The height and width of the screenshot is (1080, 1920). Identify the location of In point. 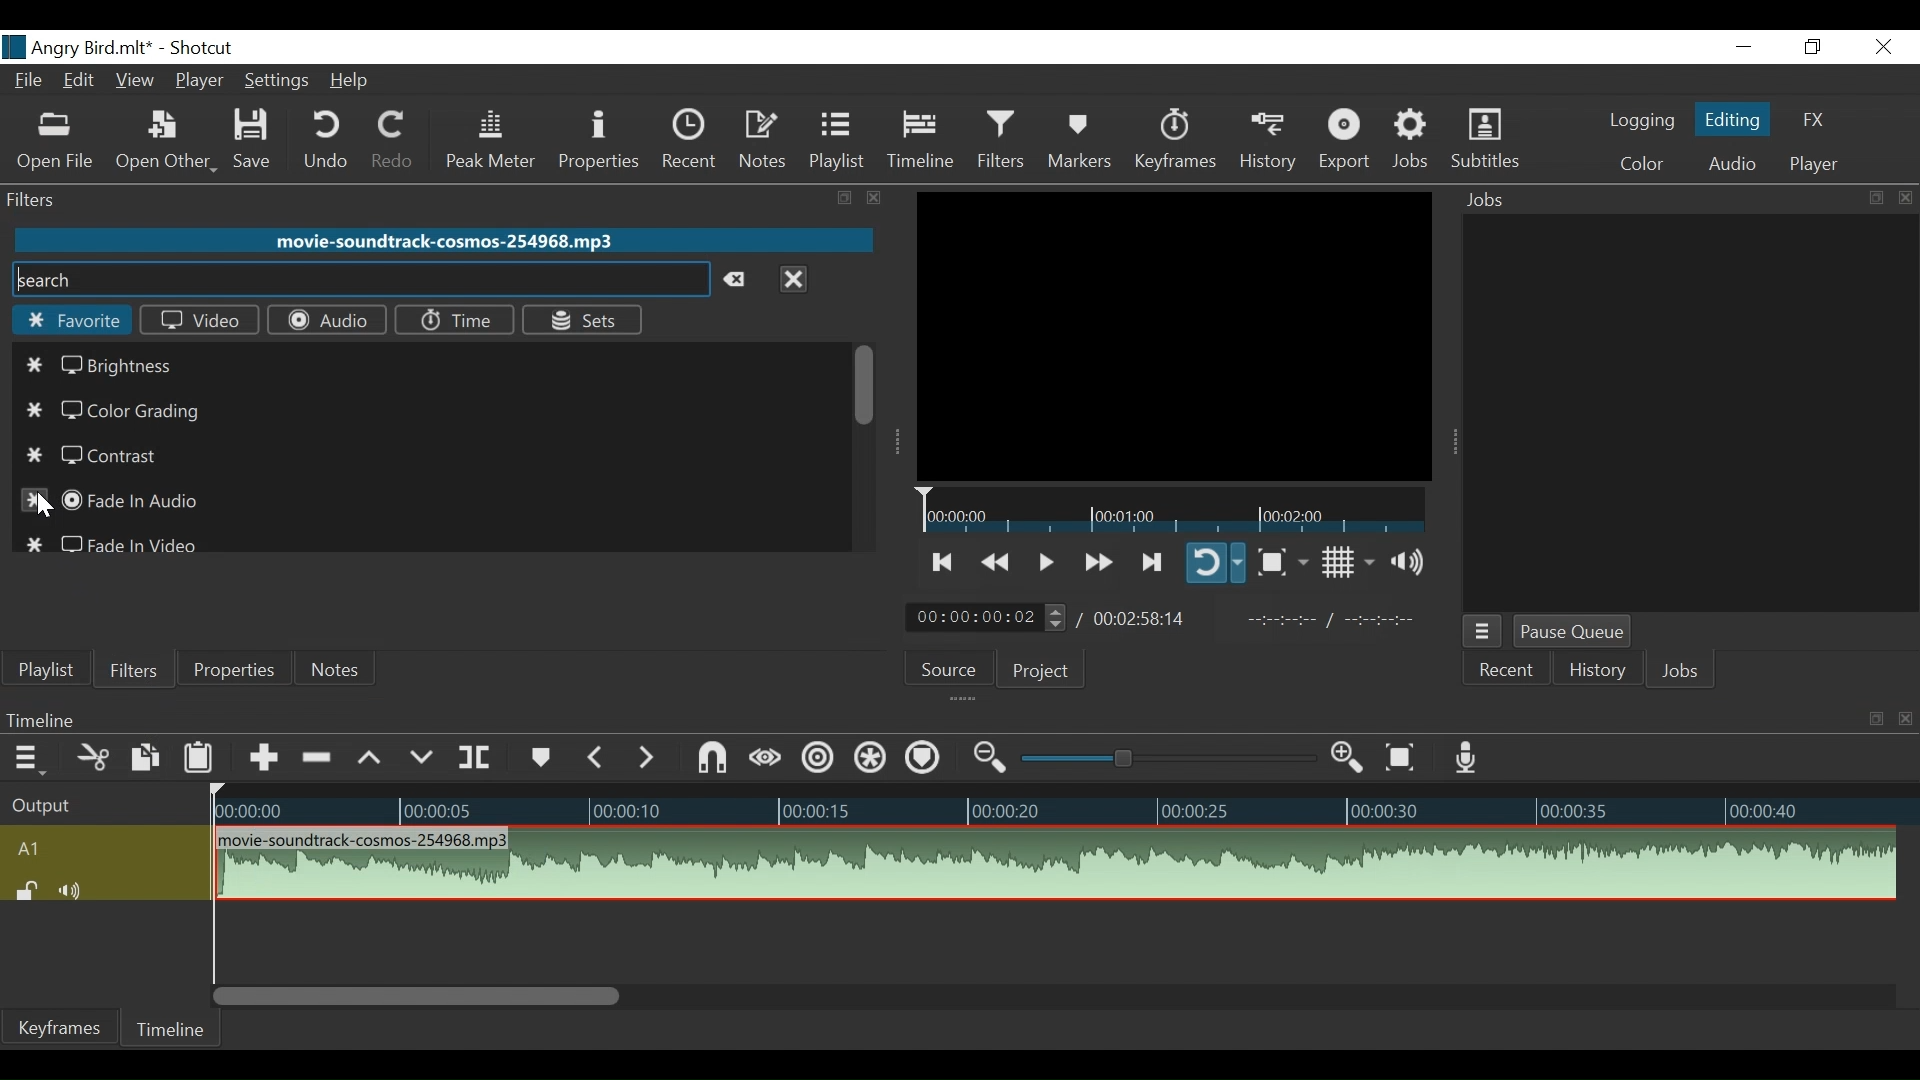
(1331, 622).